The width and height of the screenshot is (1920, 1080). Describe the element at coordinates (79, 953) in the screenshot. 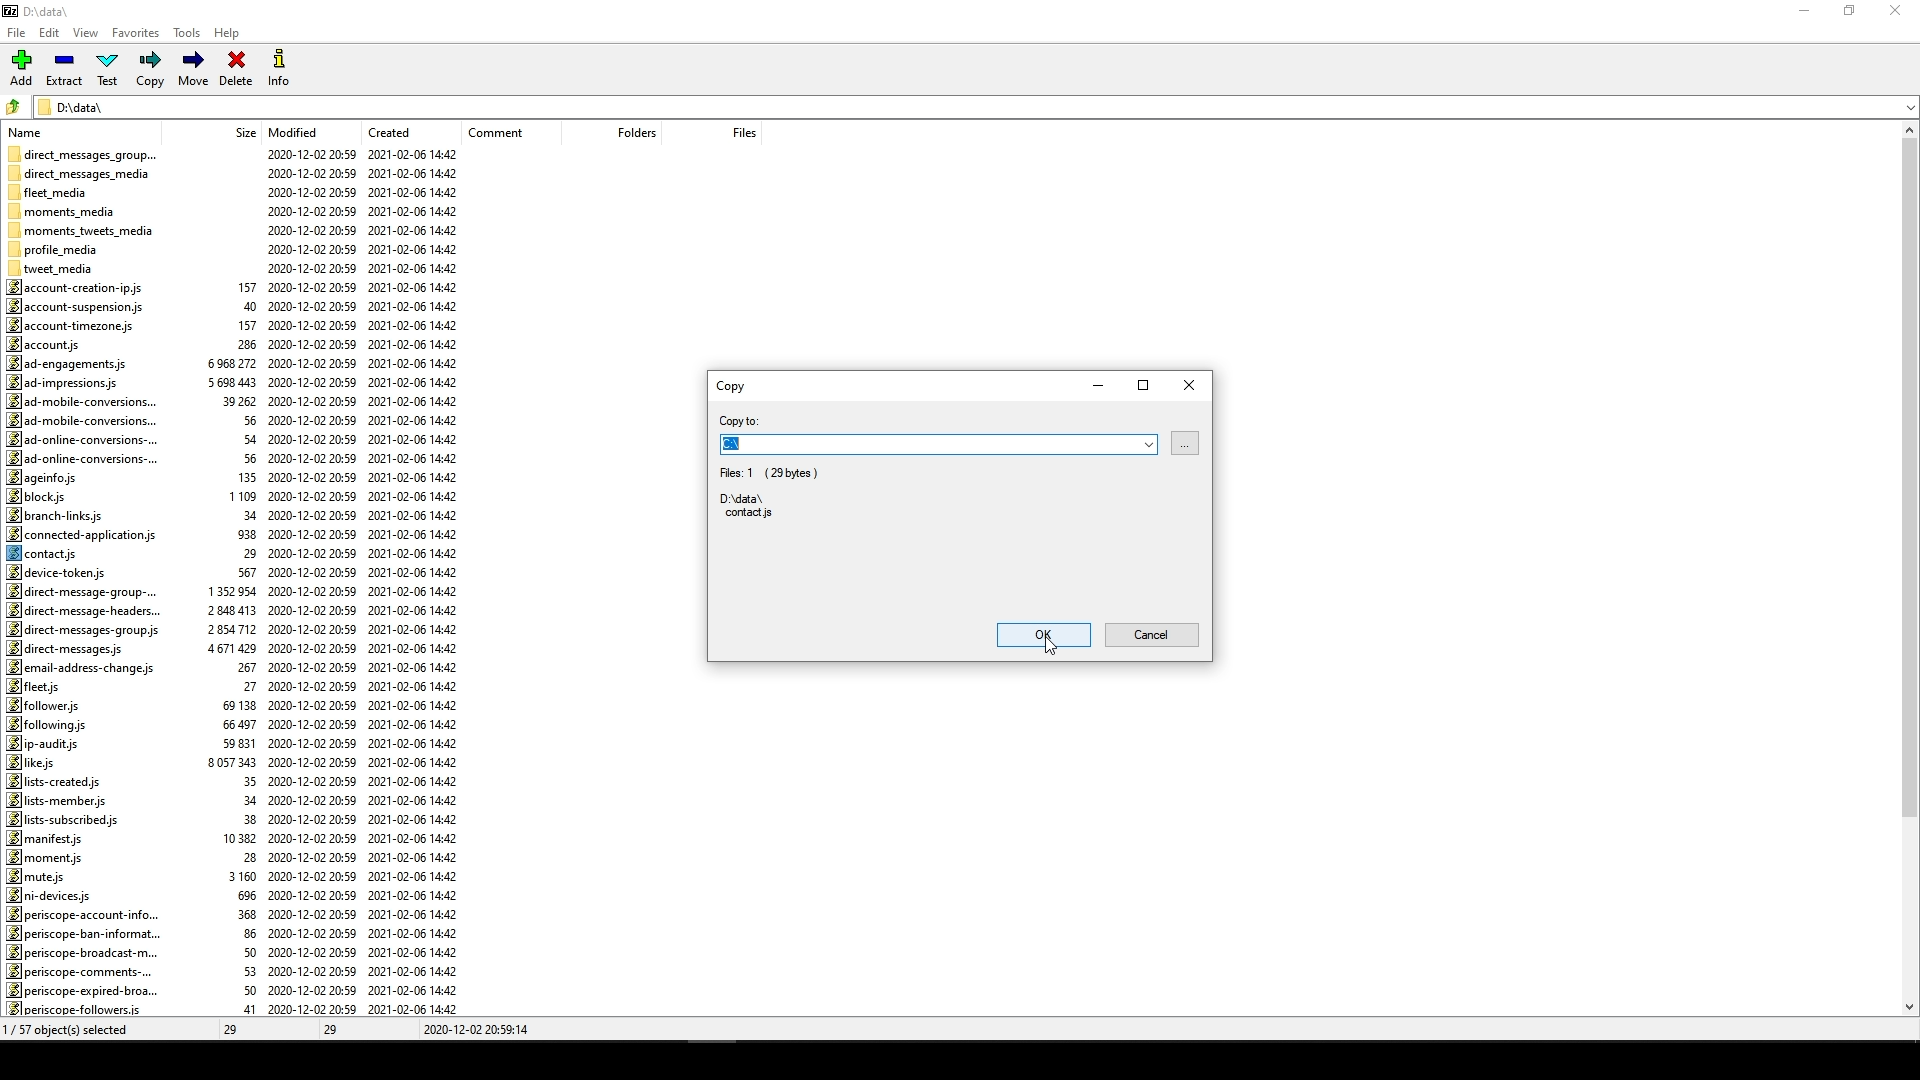

I see `periscope-broadcast-m` at that location.